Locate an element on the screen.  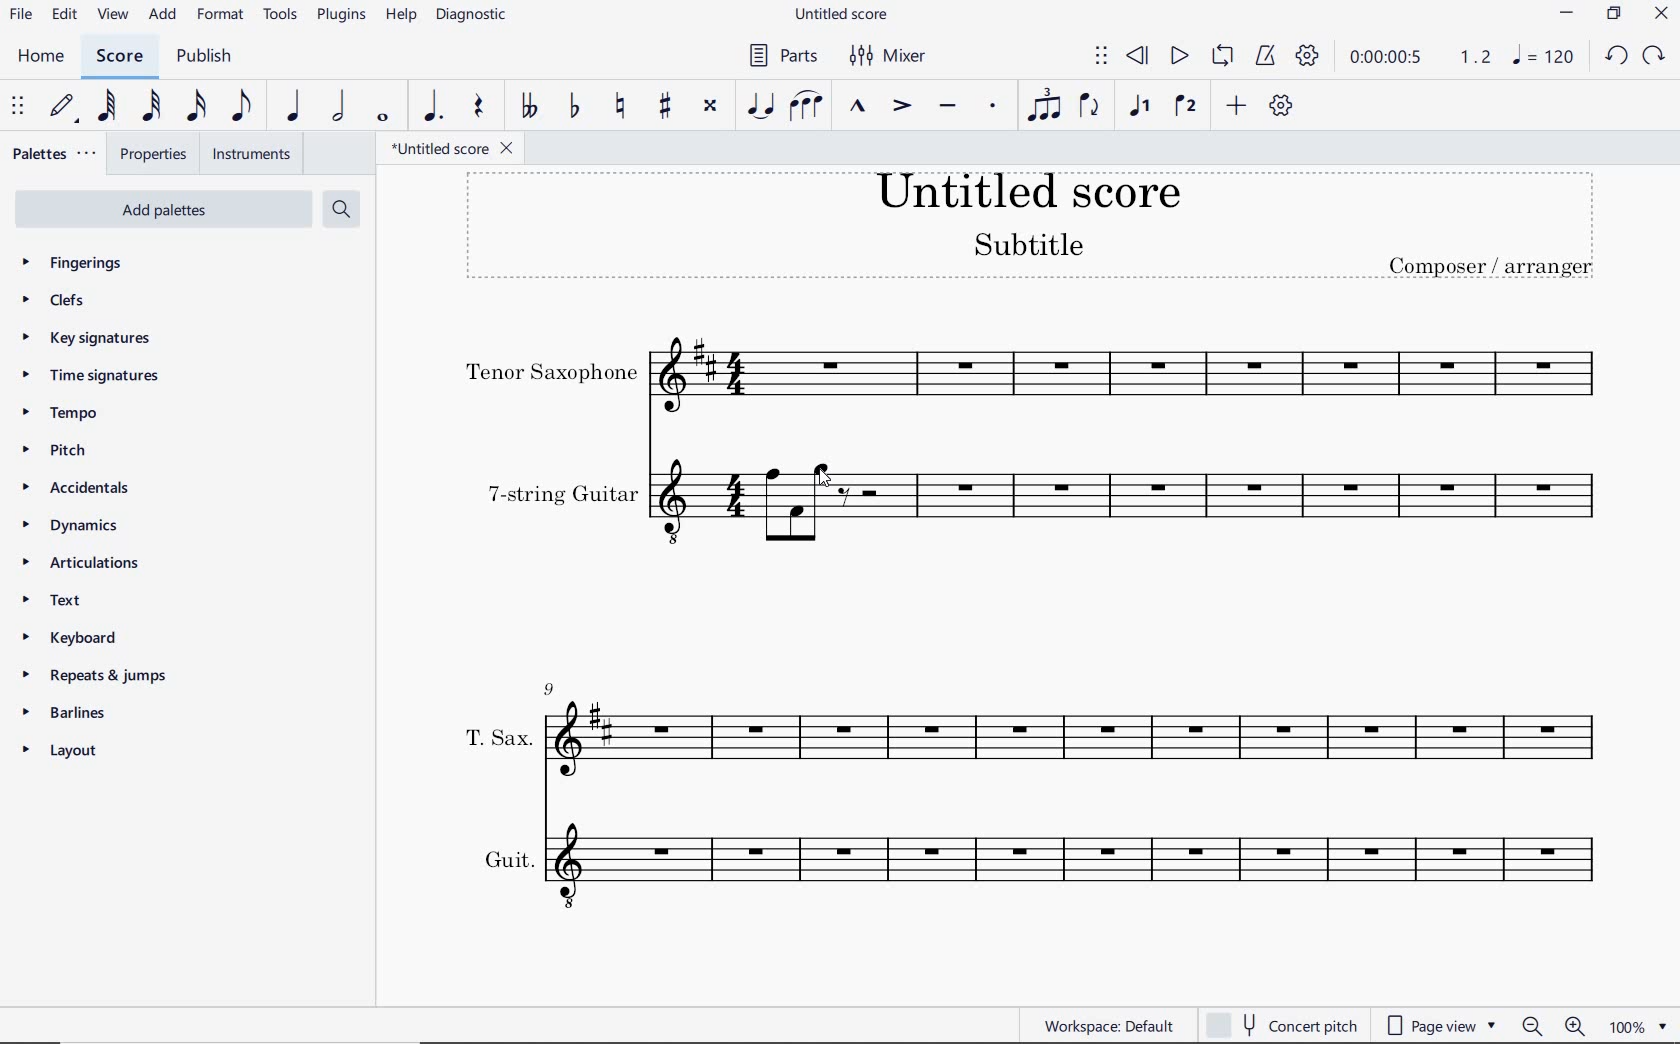
TENUTO is located at coordinates (947, 106).